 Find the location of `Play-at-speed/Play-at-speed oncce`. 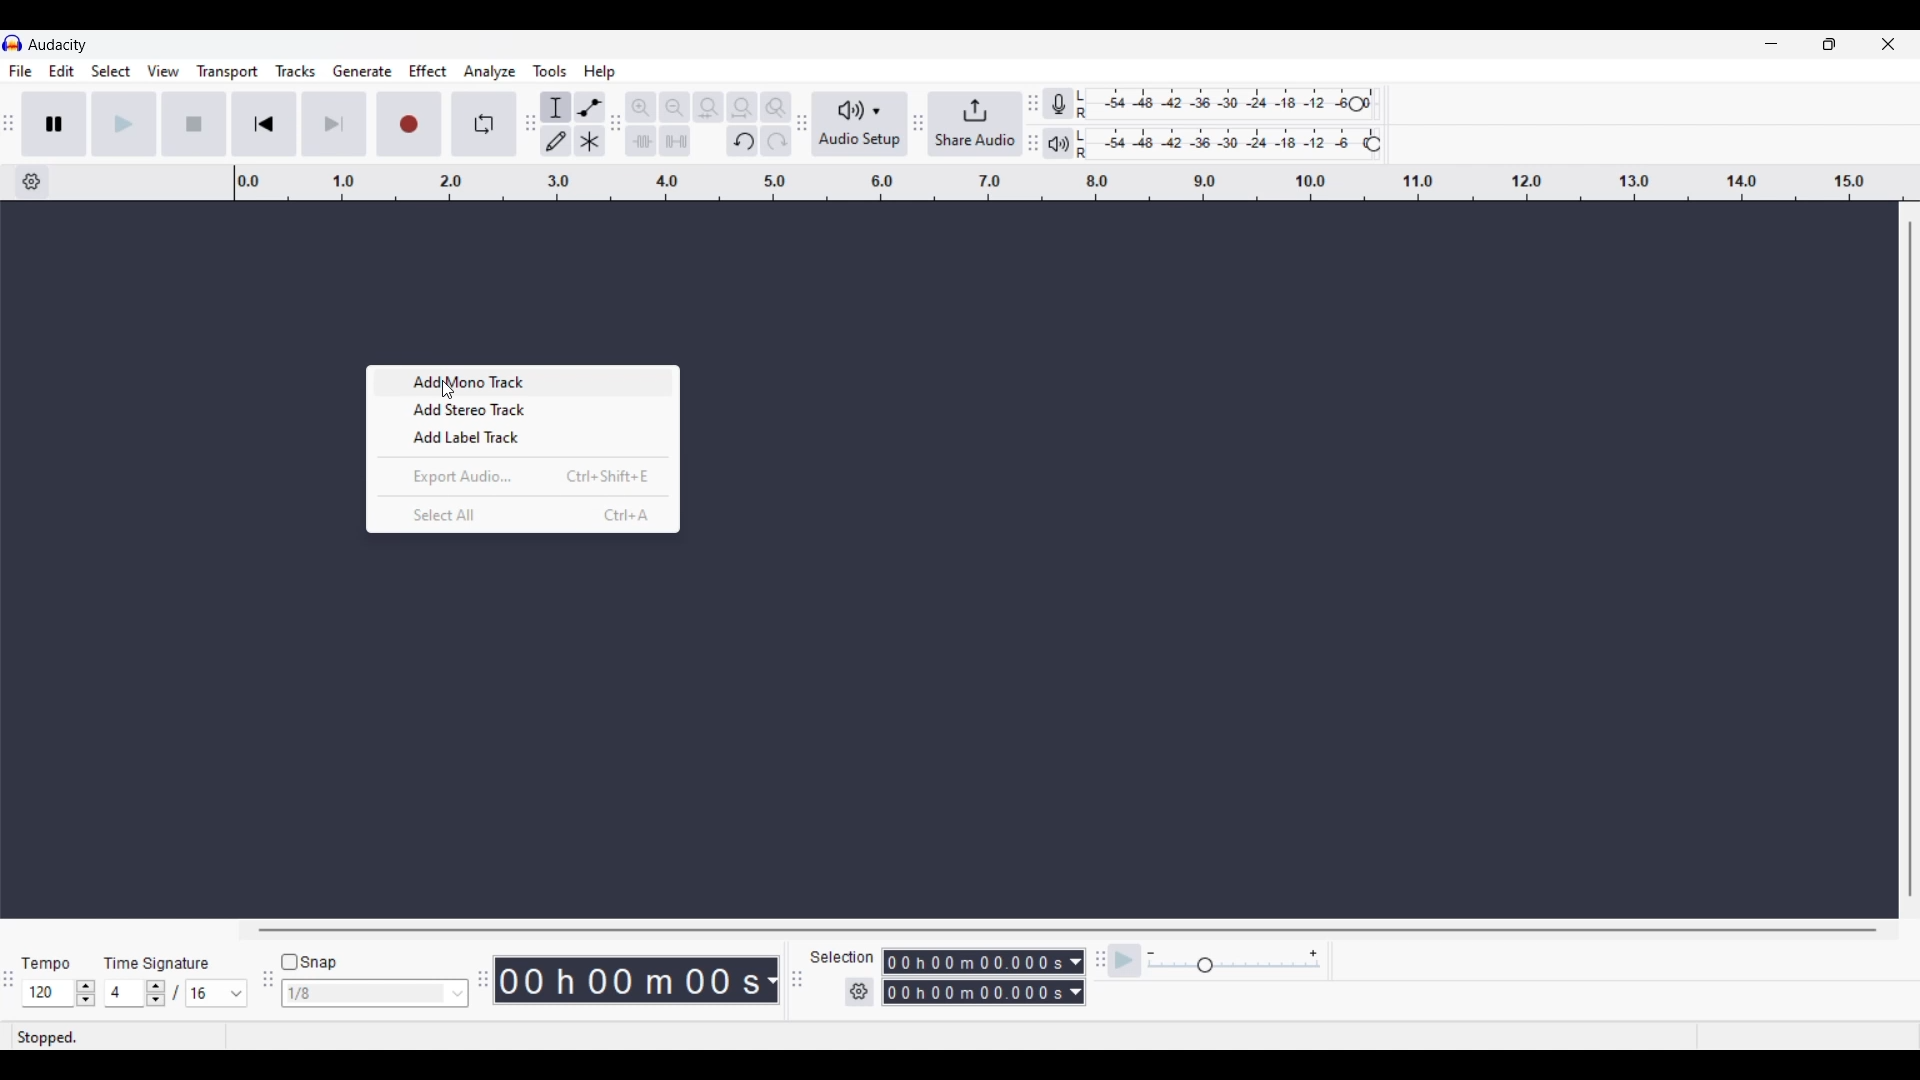

Play-at-speed/Play-at-speed oncce is located at coordinates (1125, 961).